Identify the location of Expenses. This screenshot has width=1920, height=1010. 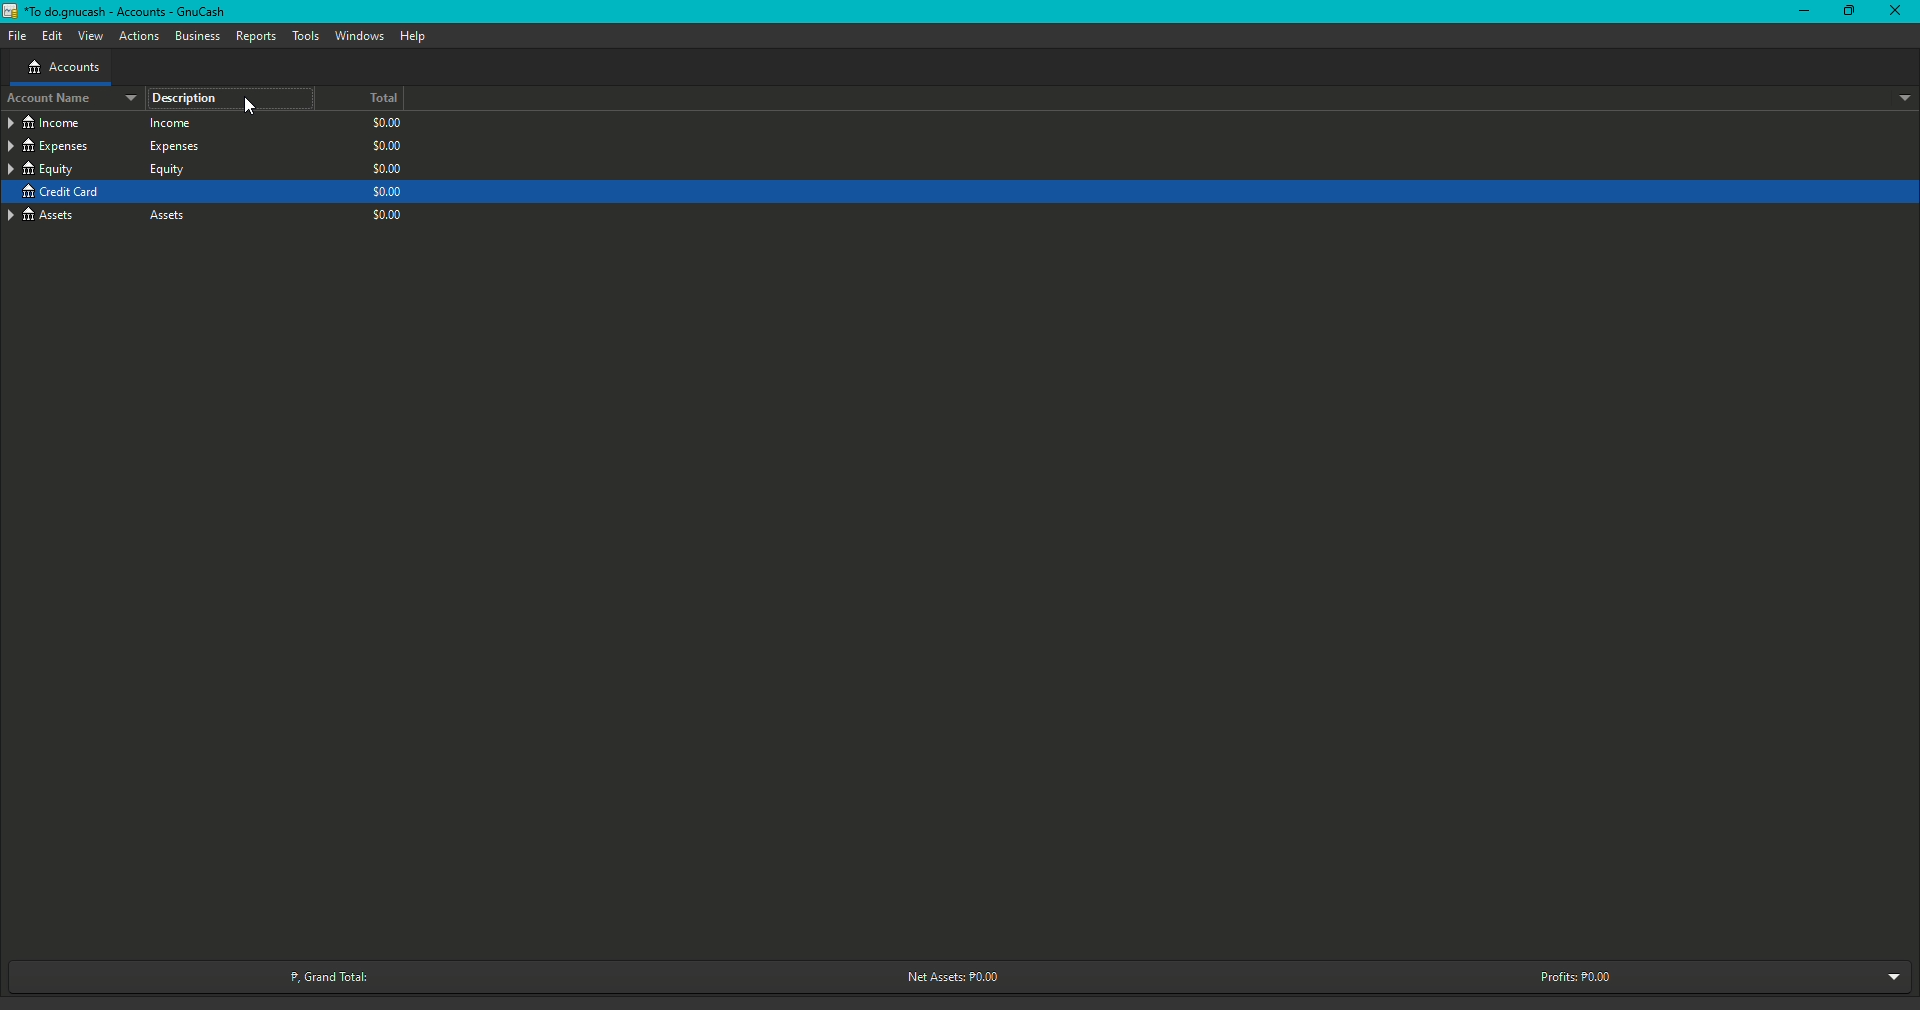
(108, 194).